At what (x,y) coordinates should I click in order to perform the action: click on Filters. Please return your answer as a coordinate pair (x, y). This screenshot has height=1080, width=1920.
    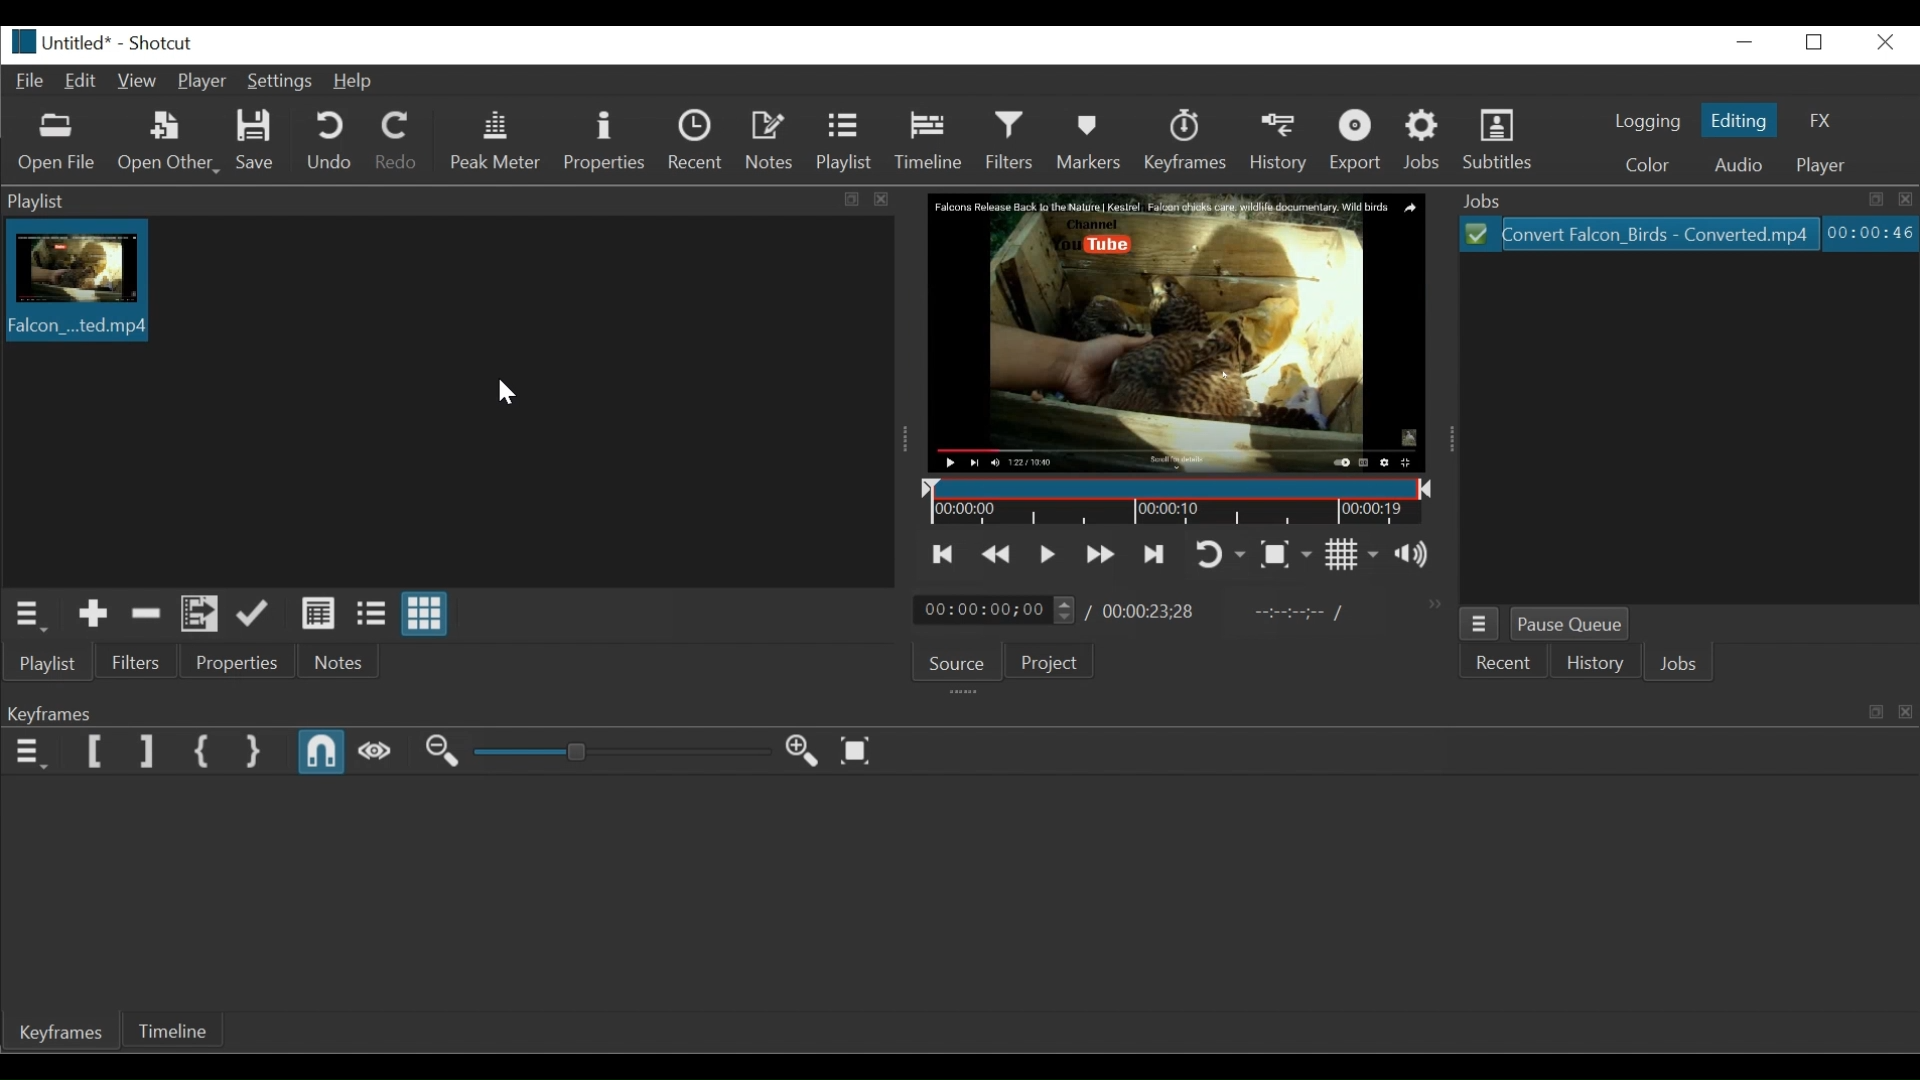
    Looking at the image, I should click on (1011, 140).